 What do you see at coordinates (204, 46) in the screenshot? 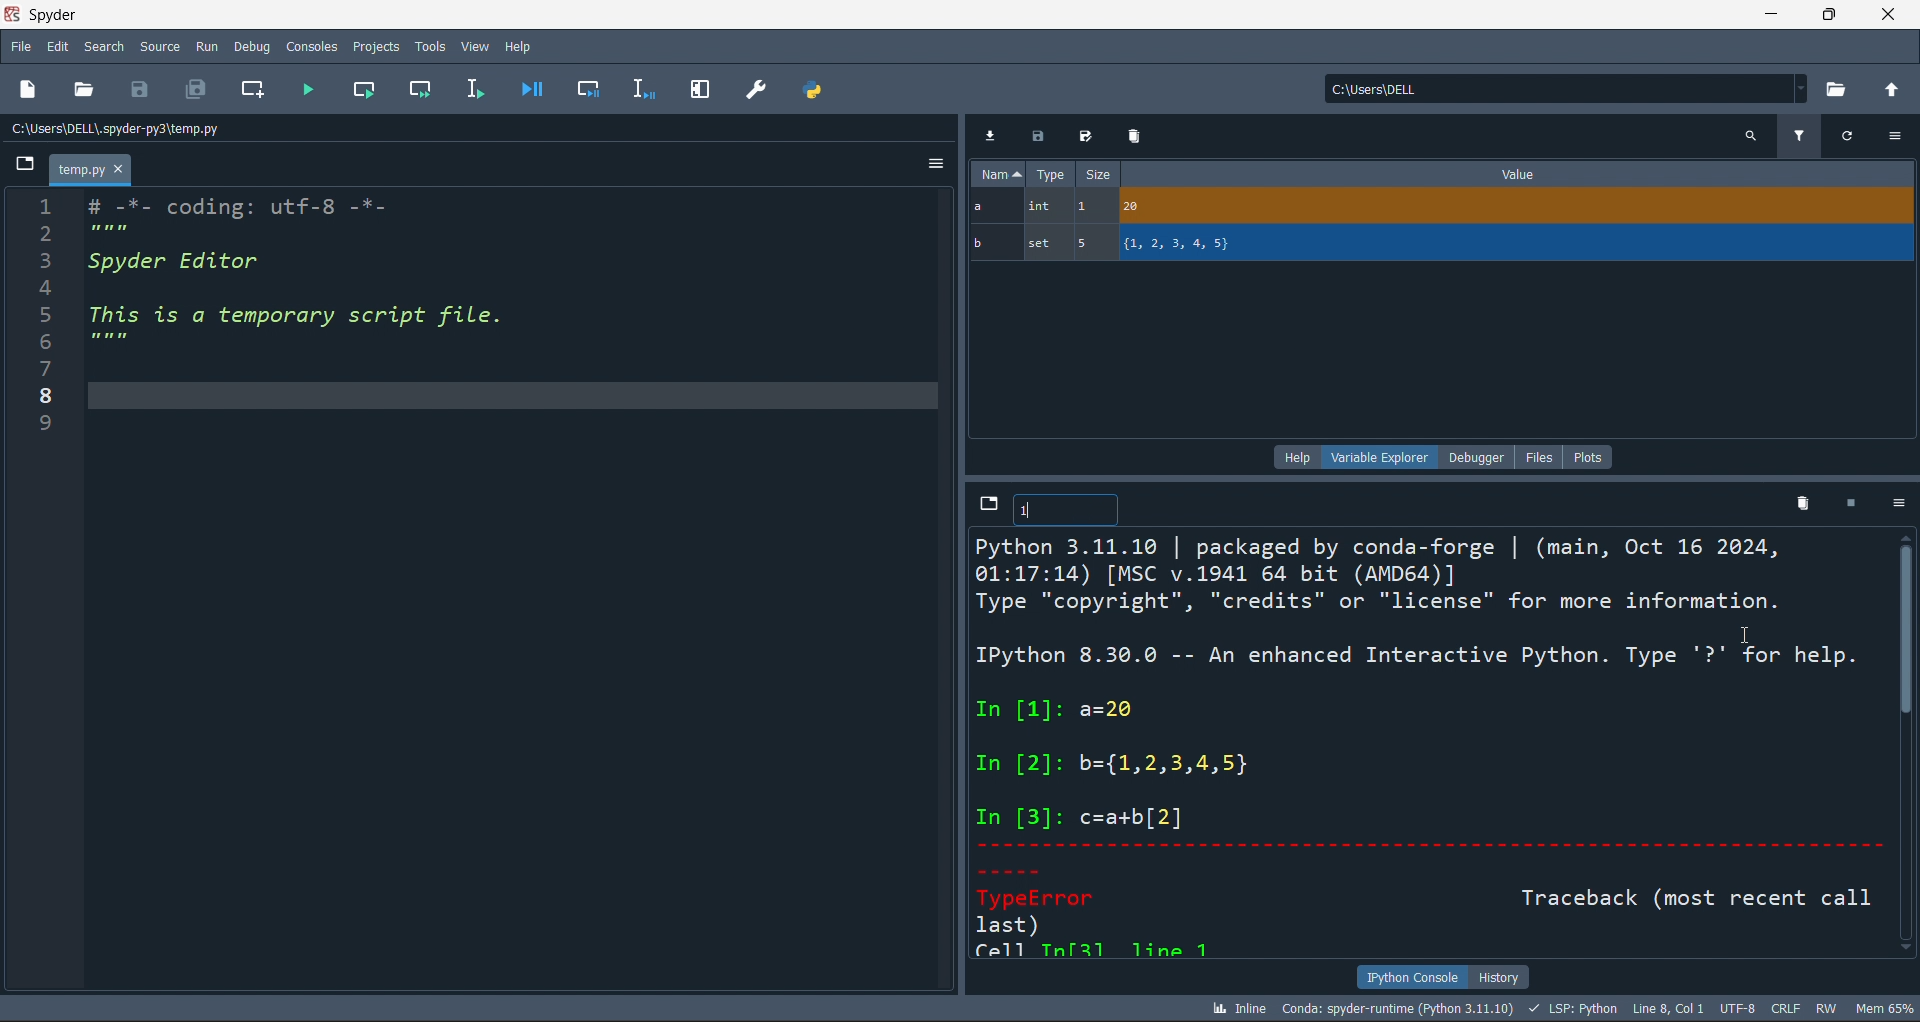
I see `run` at bounding box center [204, 46].